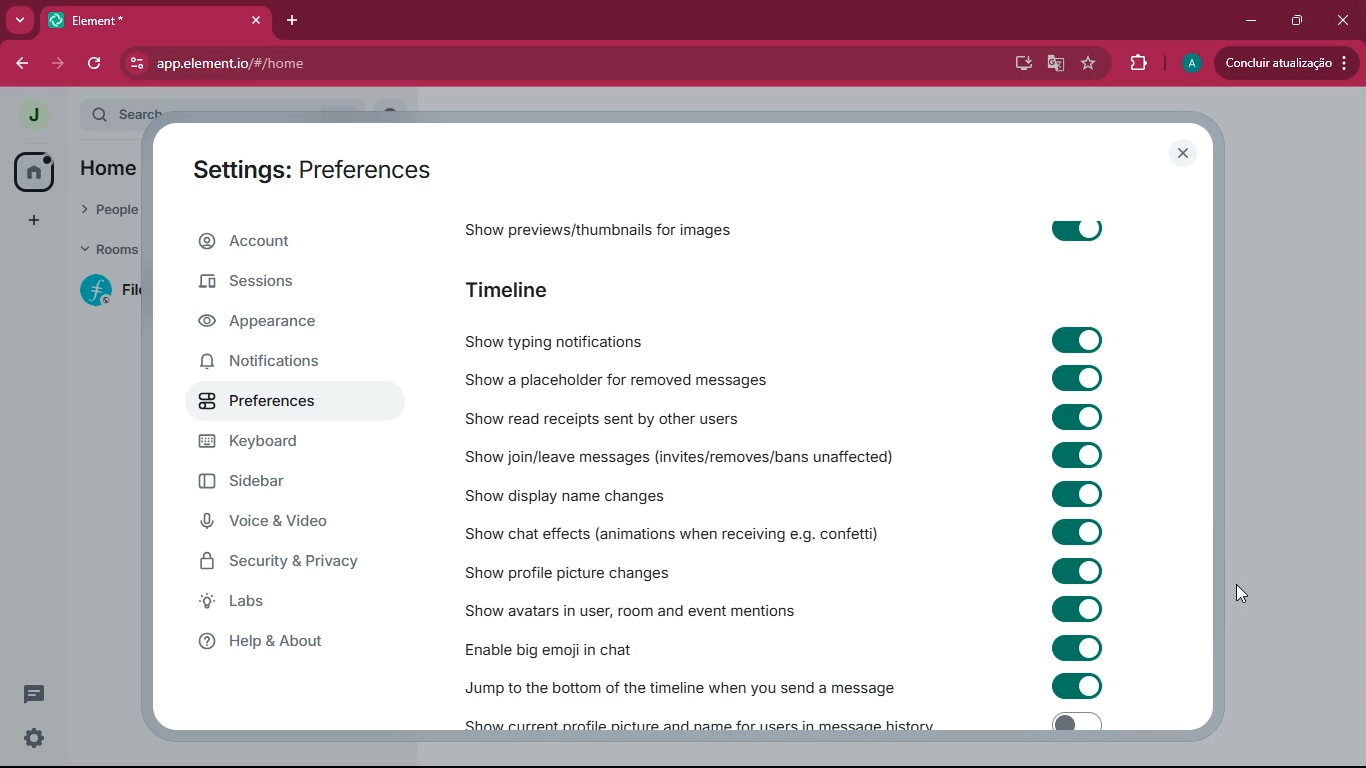 The image size is (1366, 768). I want to click on settings: account, so click(305, 173).